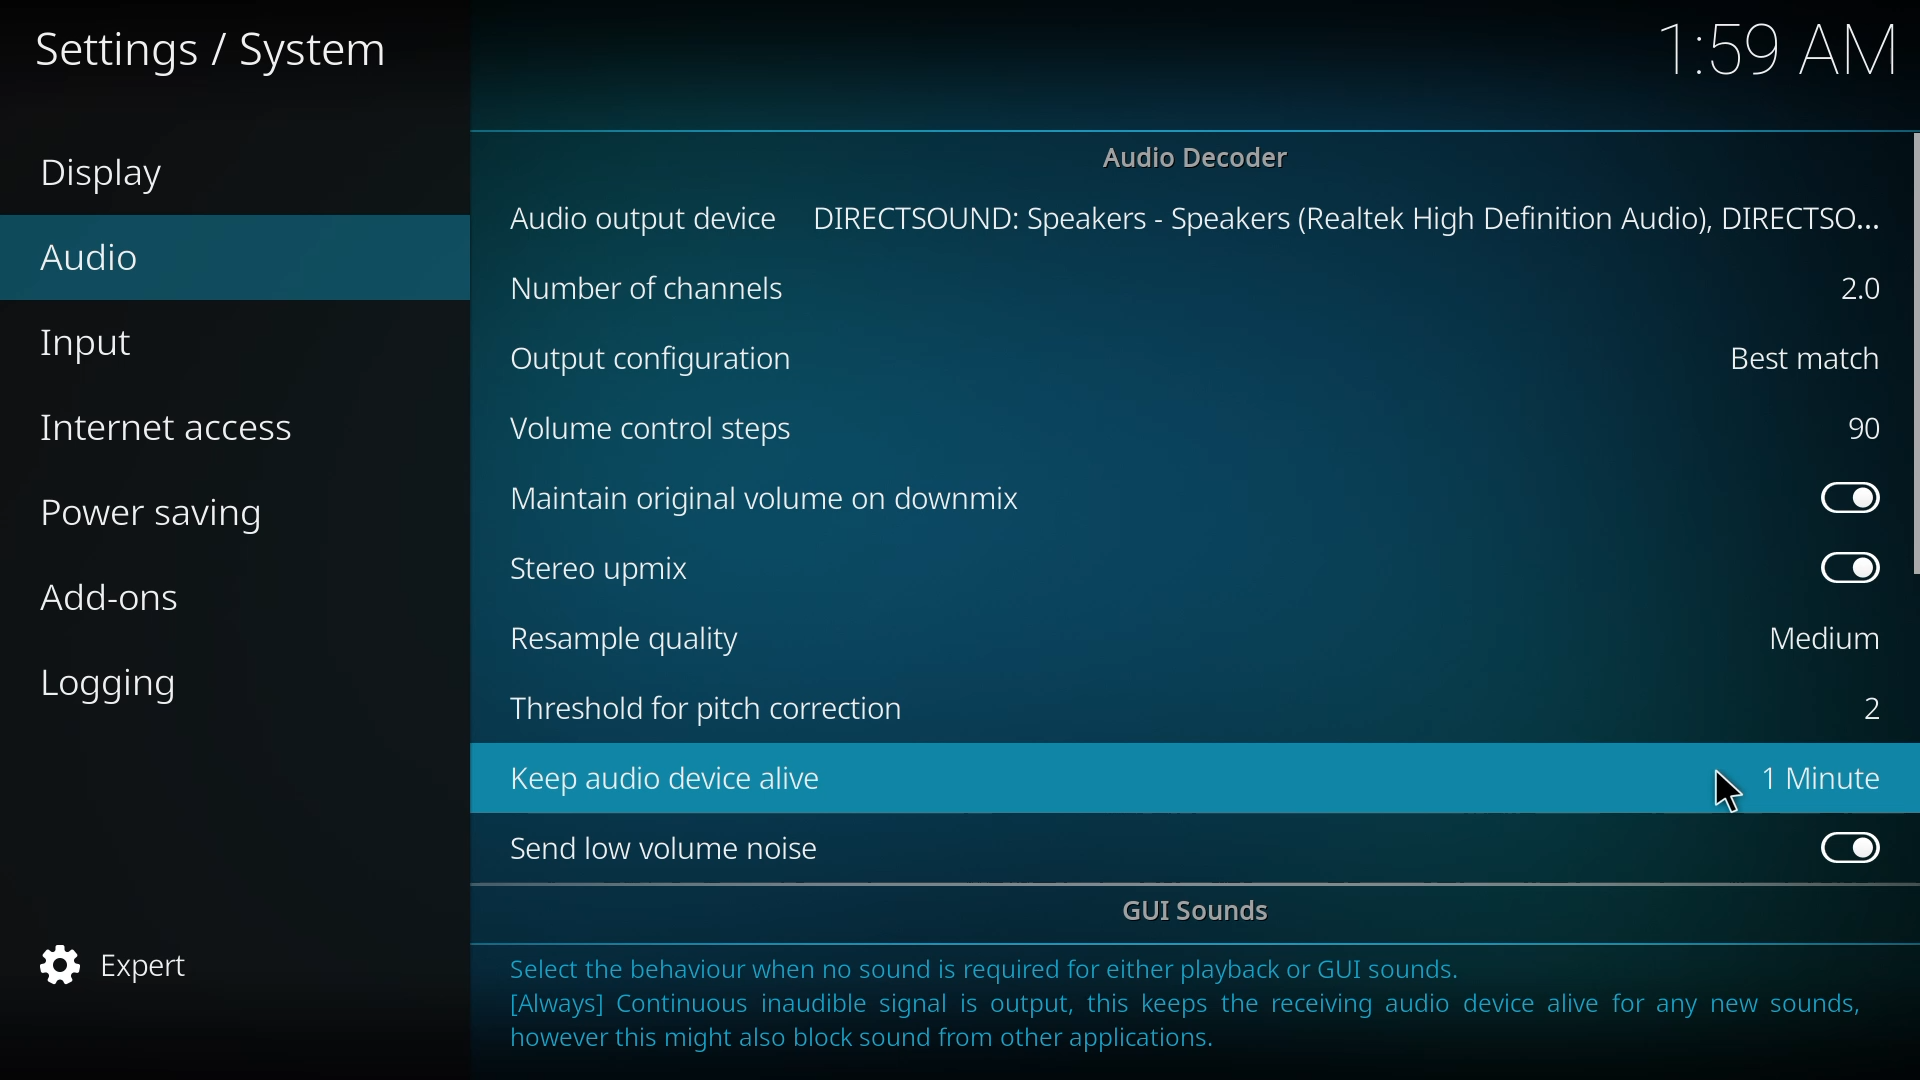  Describe the element at coordinates (650, 289) in the screenshot. I see `number of channels` at that location.